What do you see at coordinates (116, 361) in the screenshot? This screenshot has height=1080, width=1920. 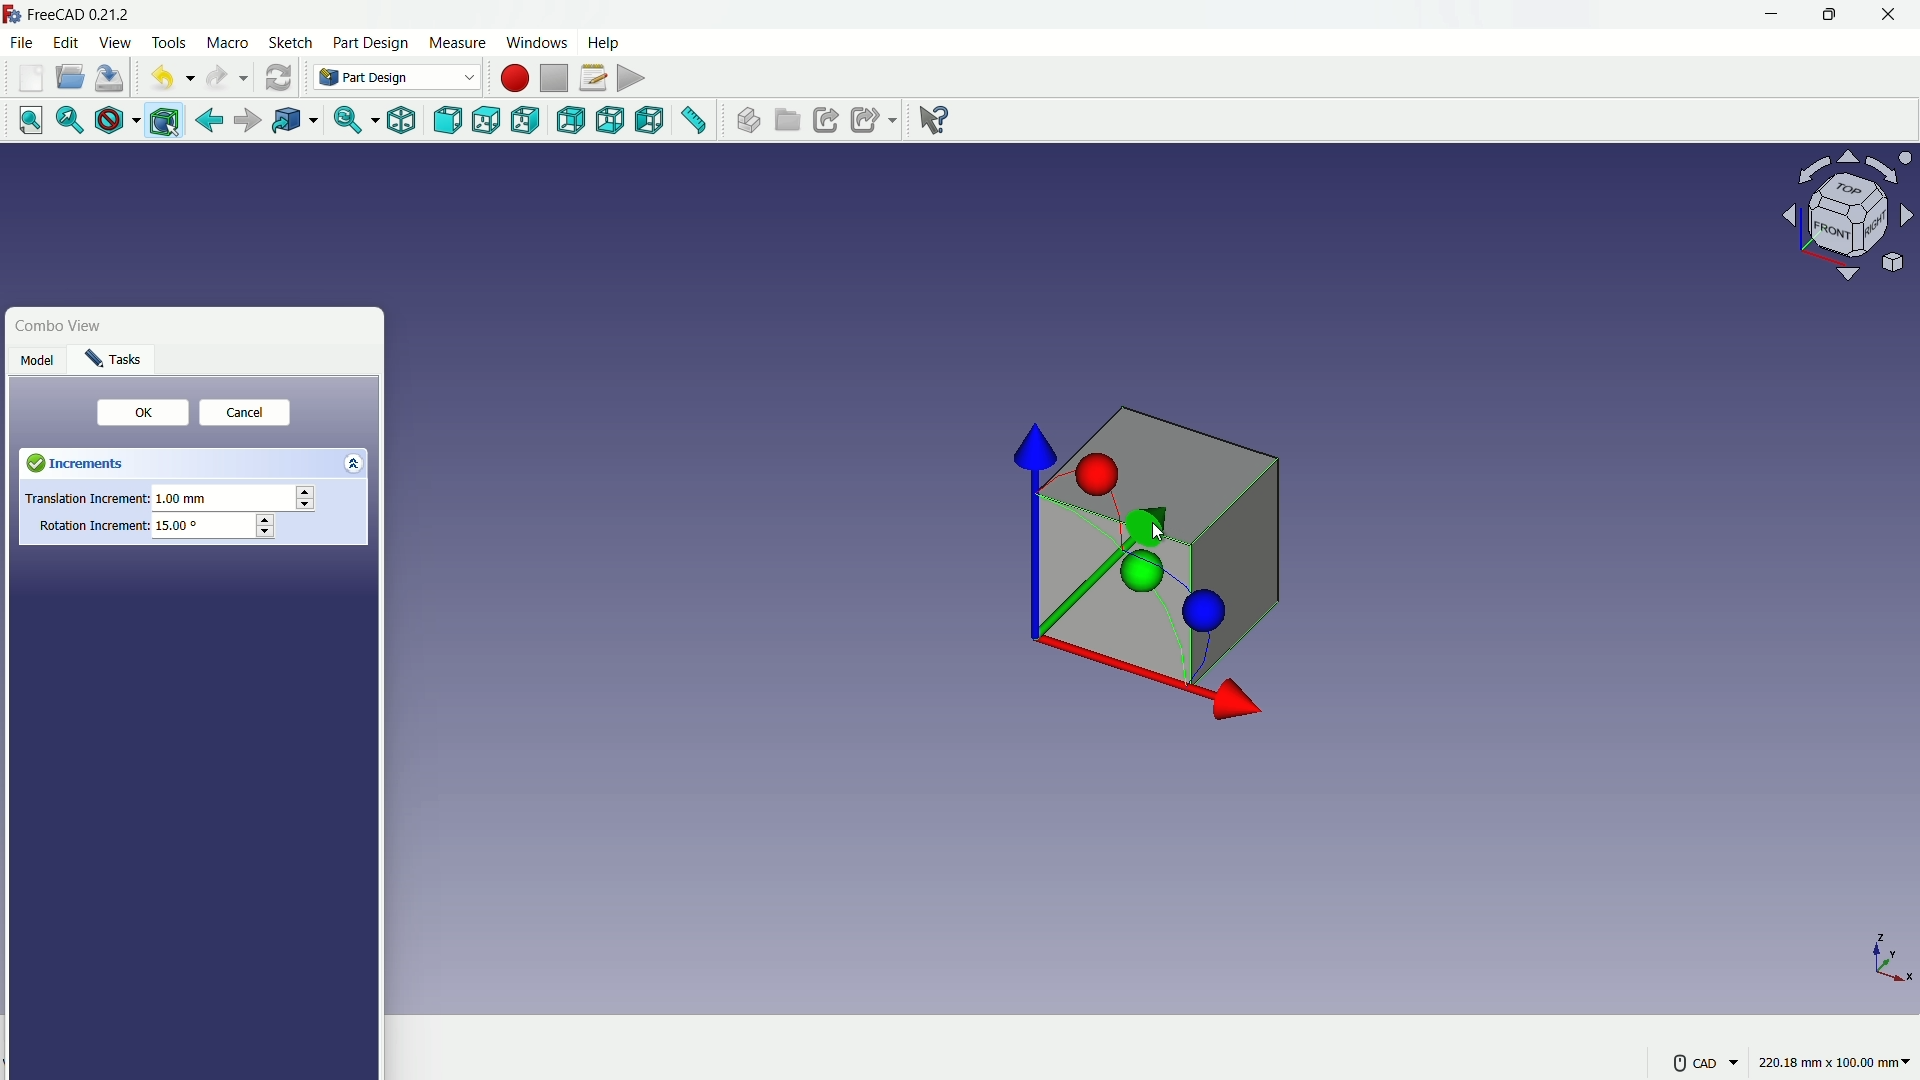 I see `task` at bounding box center [116, 361].